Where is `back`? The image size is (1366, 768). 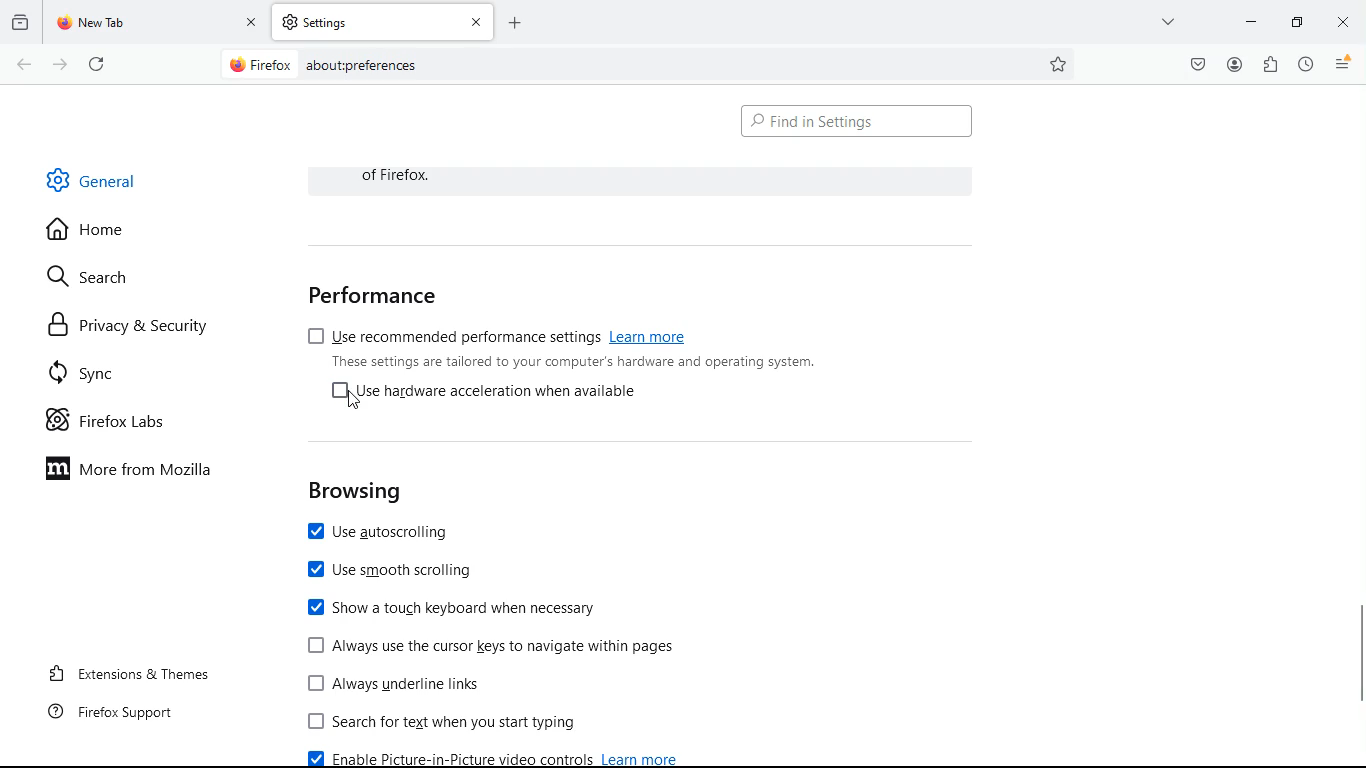
back is located at coordinates (22, 65).